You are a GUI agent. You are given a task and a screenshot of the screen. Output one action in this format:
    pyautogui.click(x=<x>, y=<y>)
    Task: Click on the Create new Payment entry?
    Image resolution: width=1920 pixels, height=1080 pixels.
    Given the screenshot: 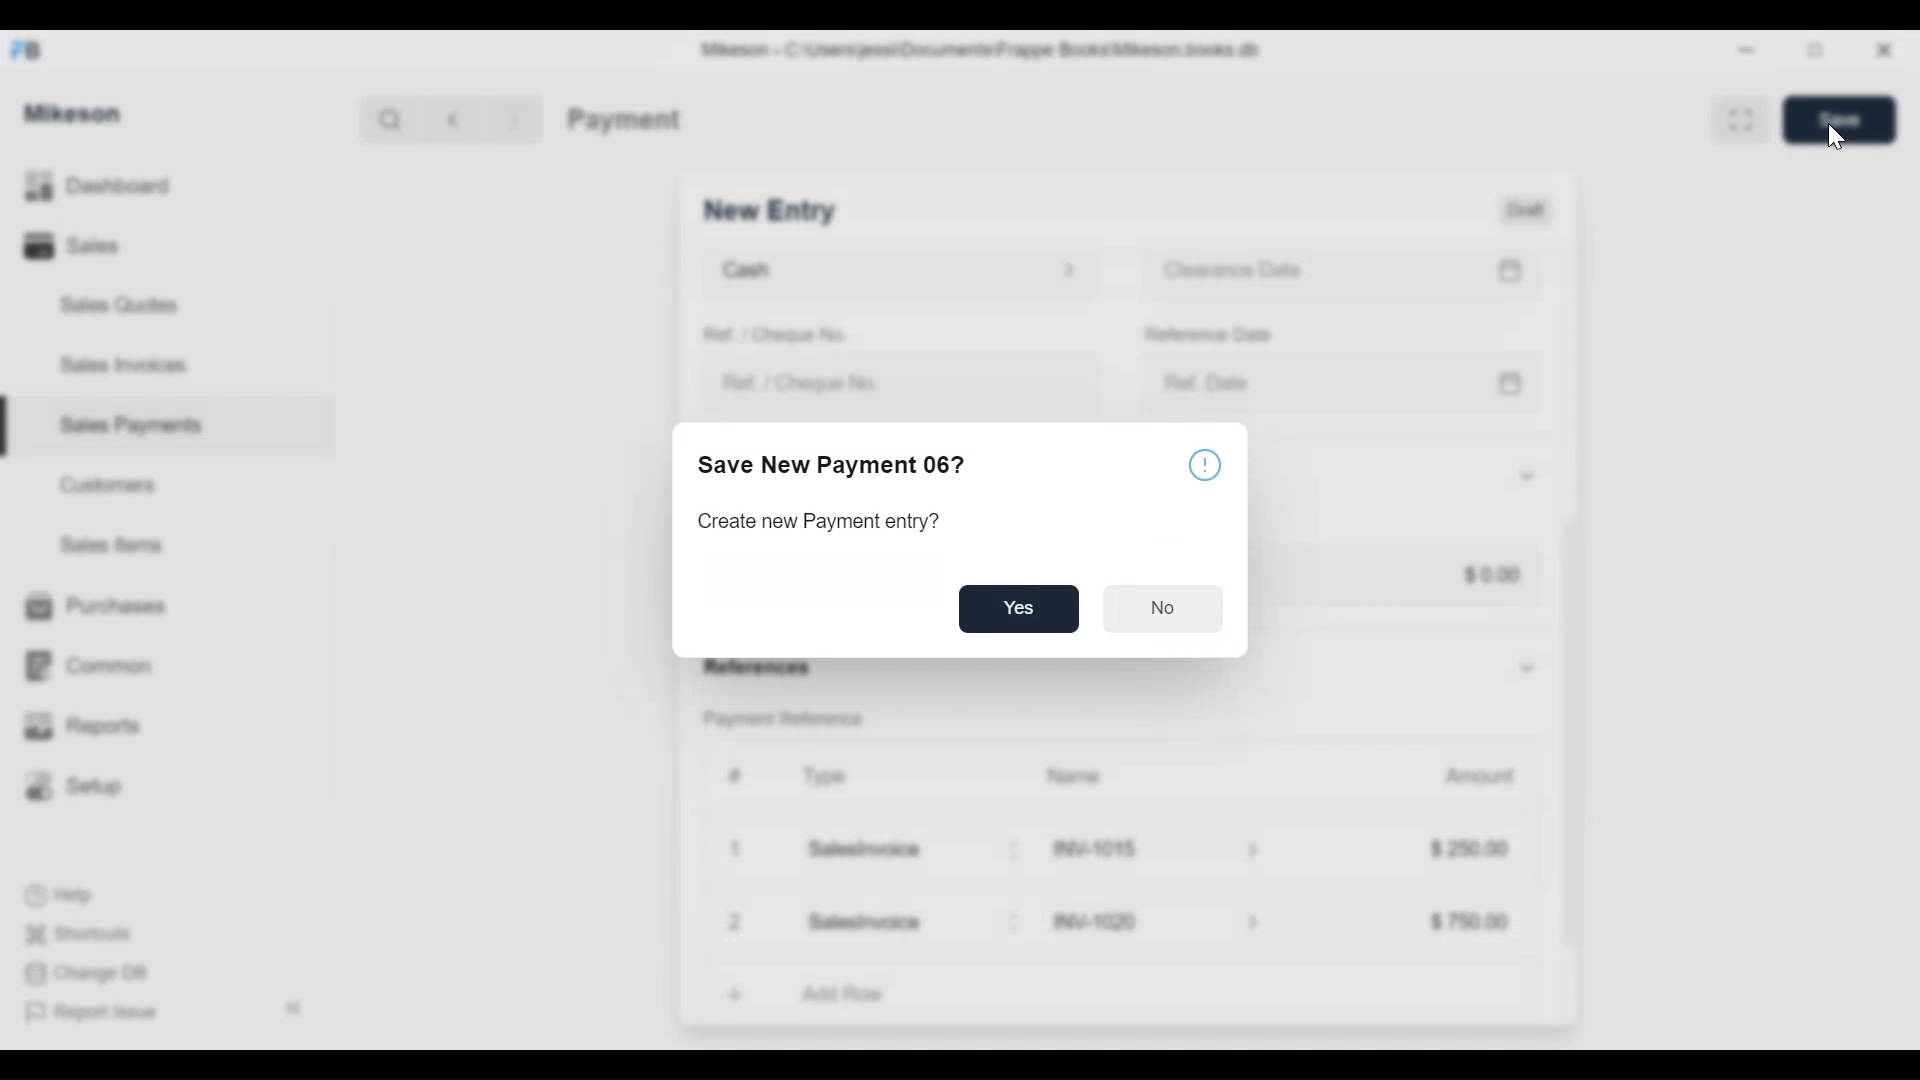 What is the action you would take?
    pyautogui.click(x=824, y=524)
    